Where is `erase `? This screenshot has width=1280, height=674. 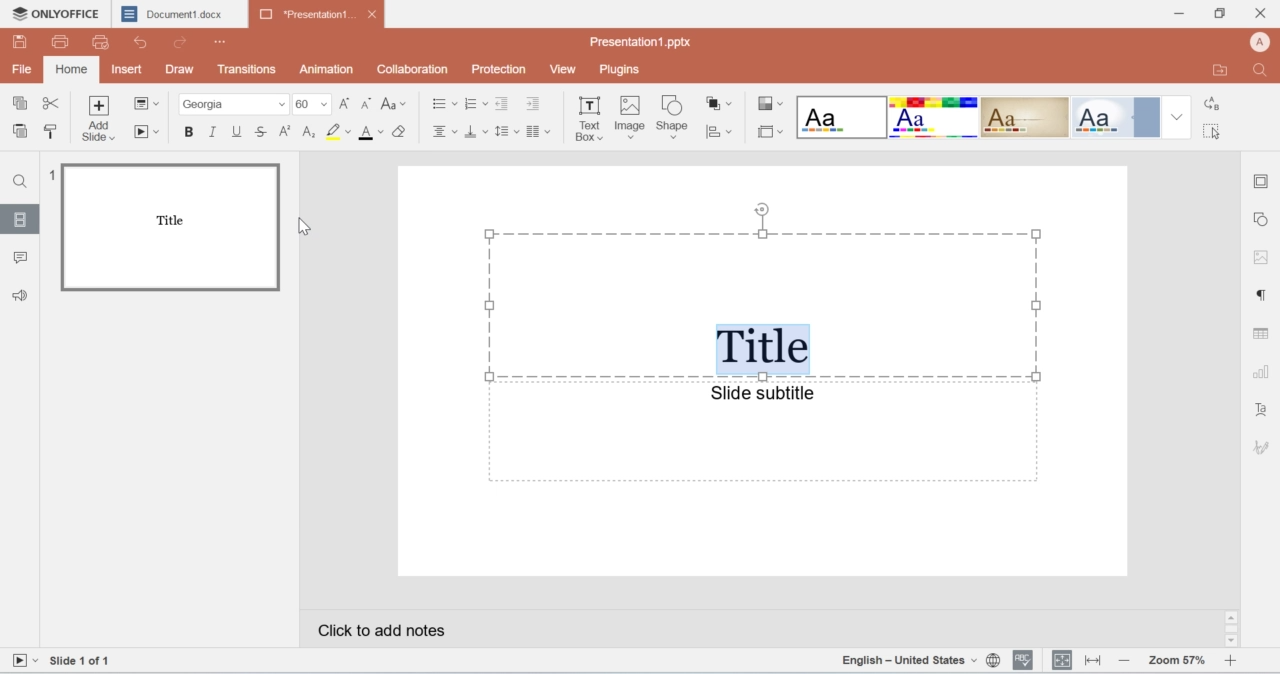 erase  is located at coordinates (402, 133).